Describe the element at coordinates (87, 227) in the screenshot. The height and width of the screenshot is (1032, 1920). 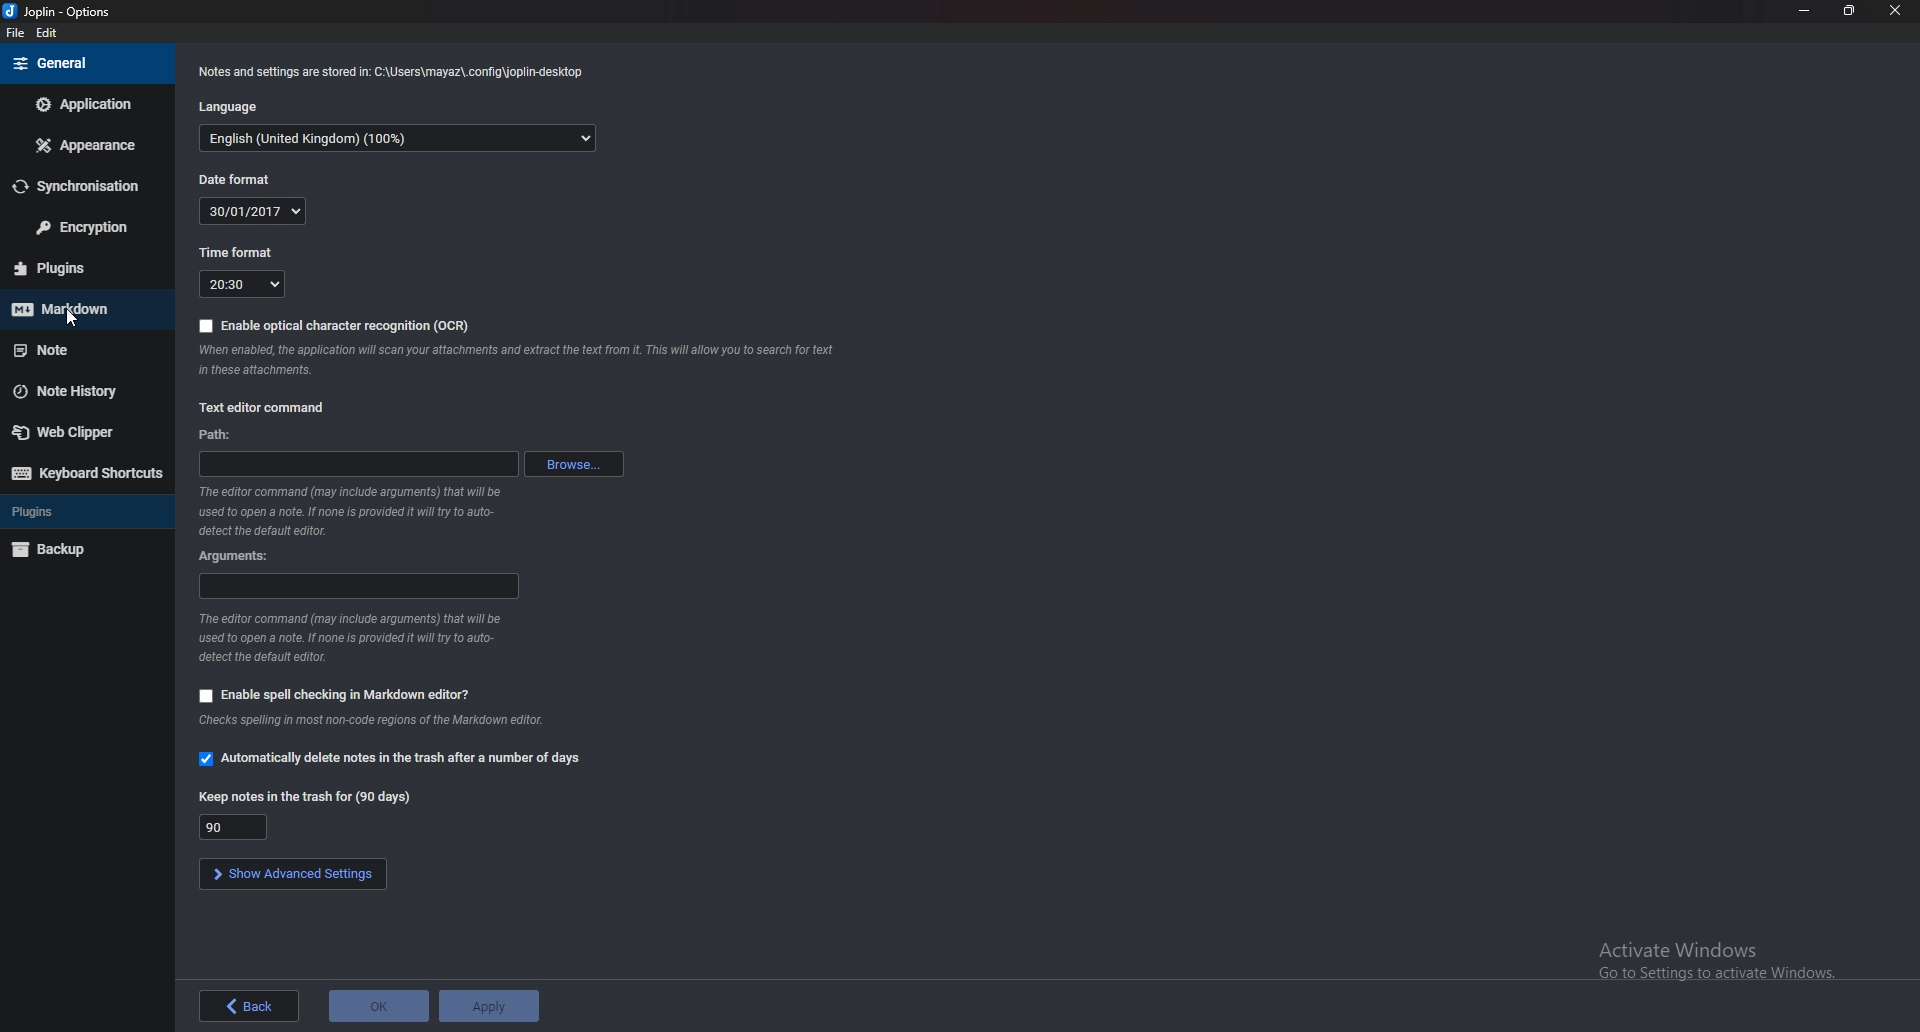
I see `Encryption` at that location.